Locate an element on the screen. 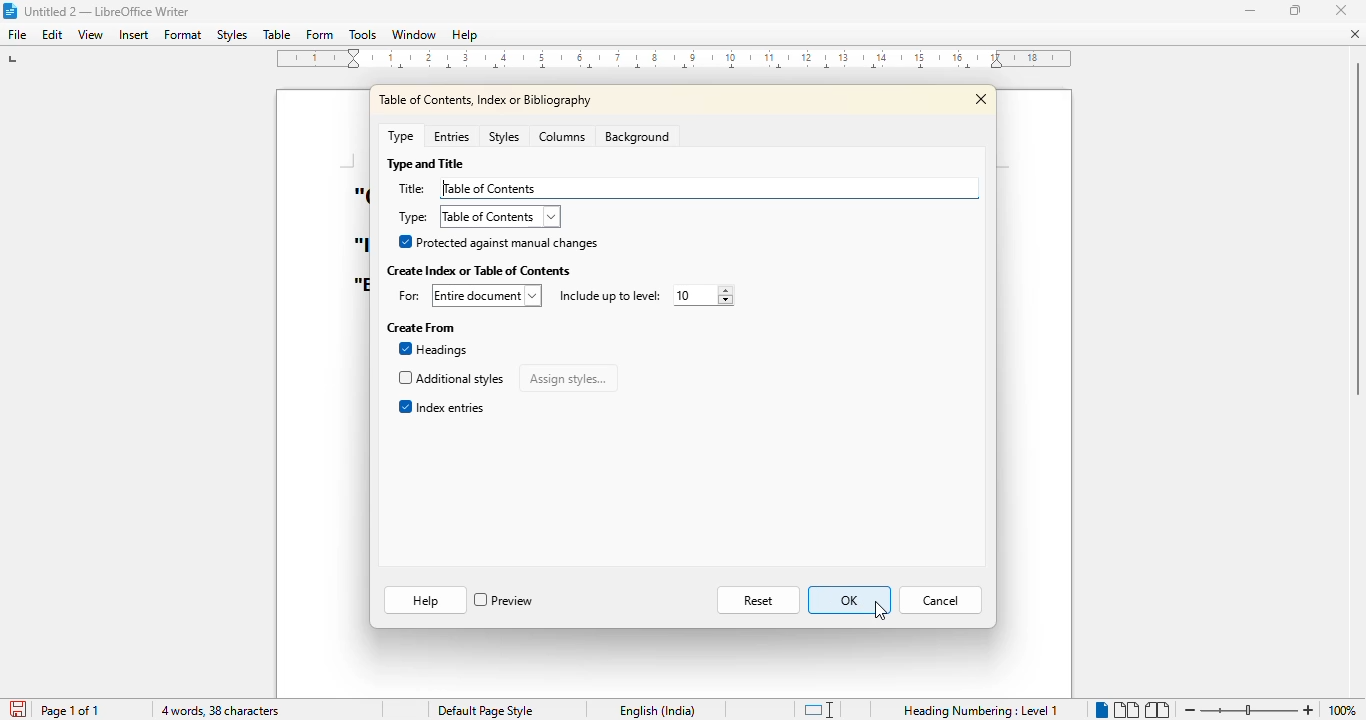 The width and height of the screenshot is (1366, 720). assign styles is located at coordinates (569, 377).